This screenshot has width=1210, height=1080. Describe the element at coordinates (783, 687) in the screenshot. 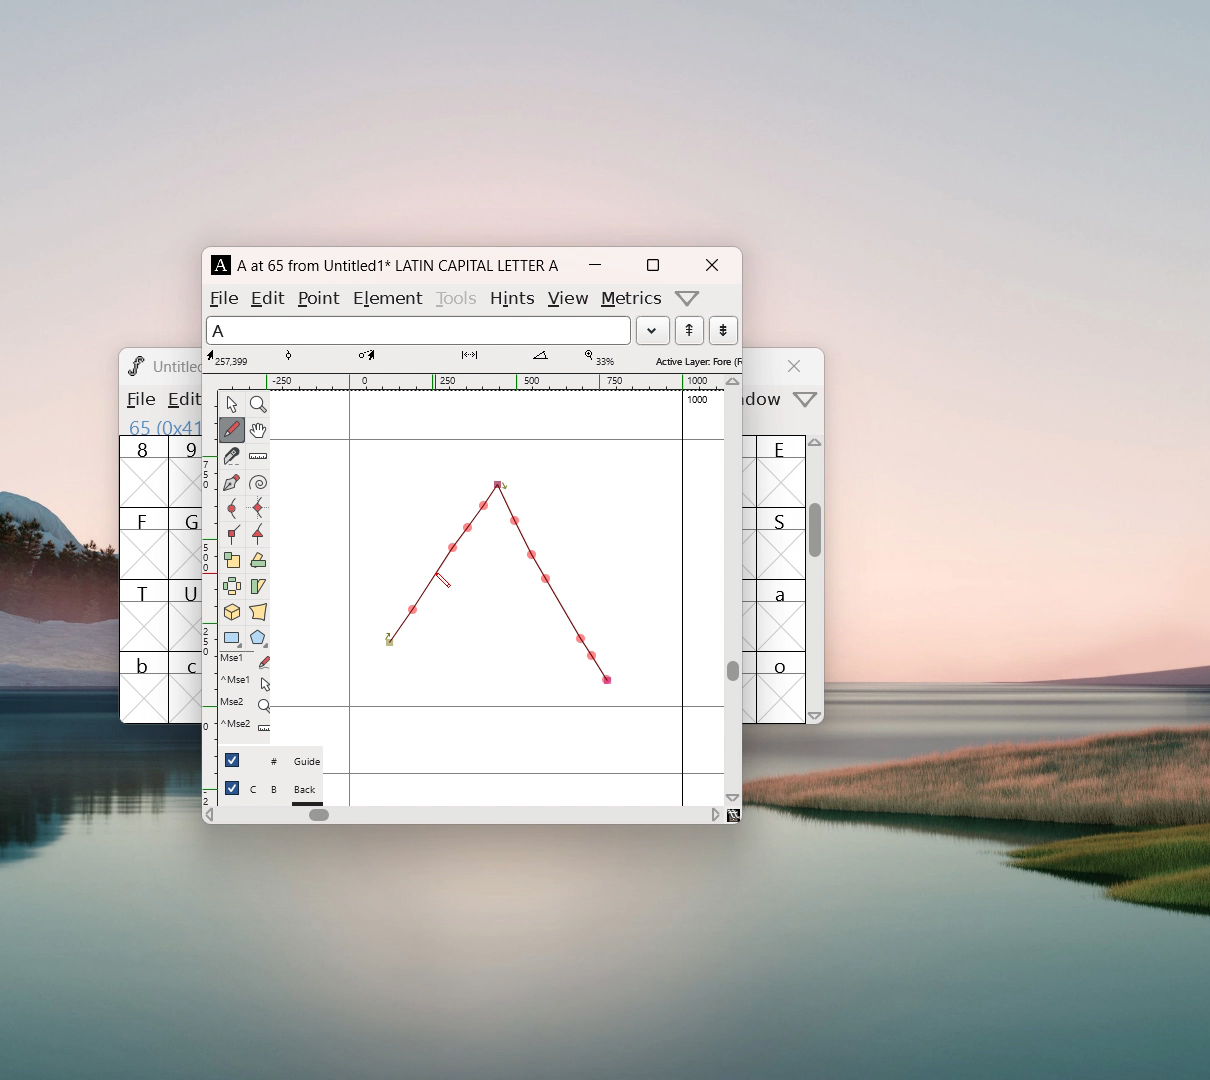

I see `o` at that location.